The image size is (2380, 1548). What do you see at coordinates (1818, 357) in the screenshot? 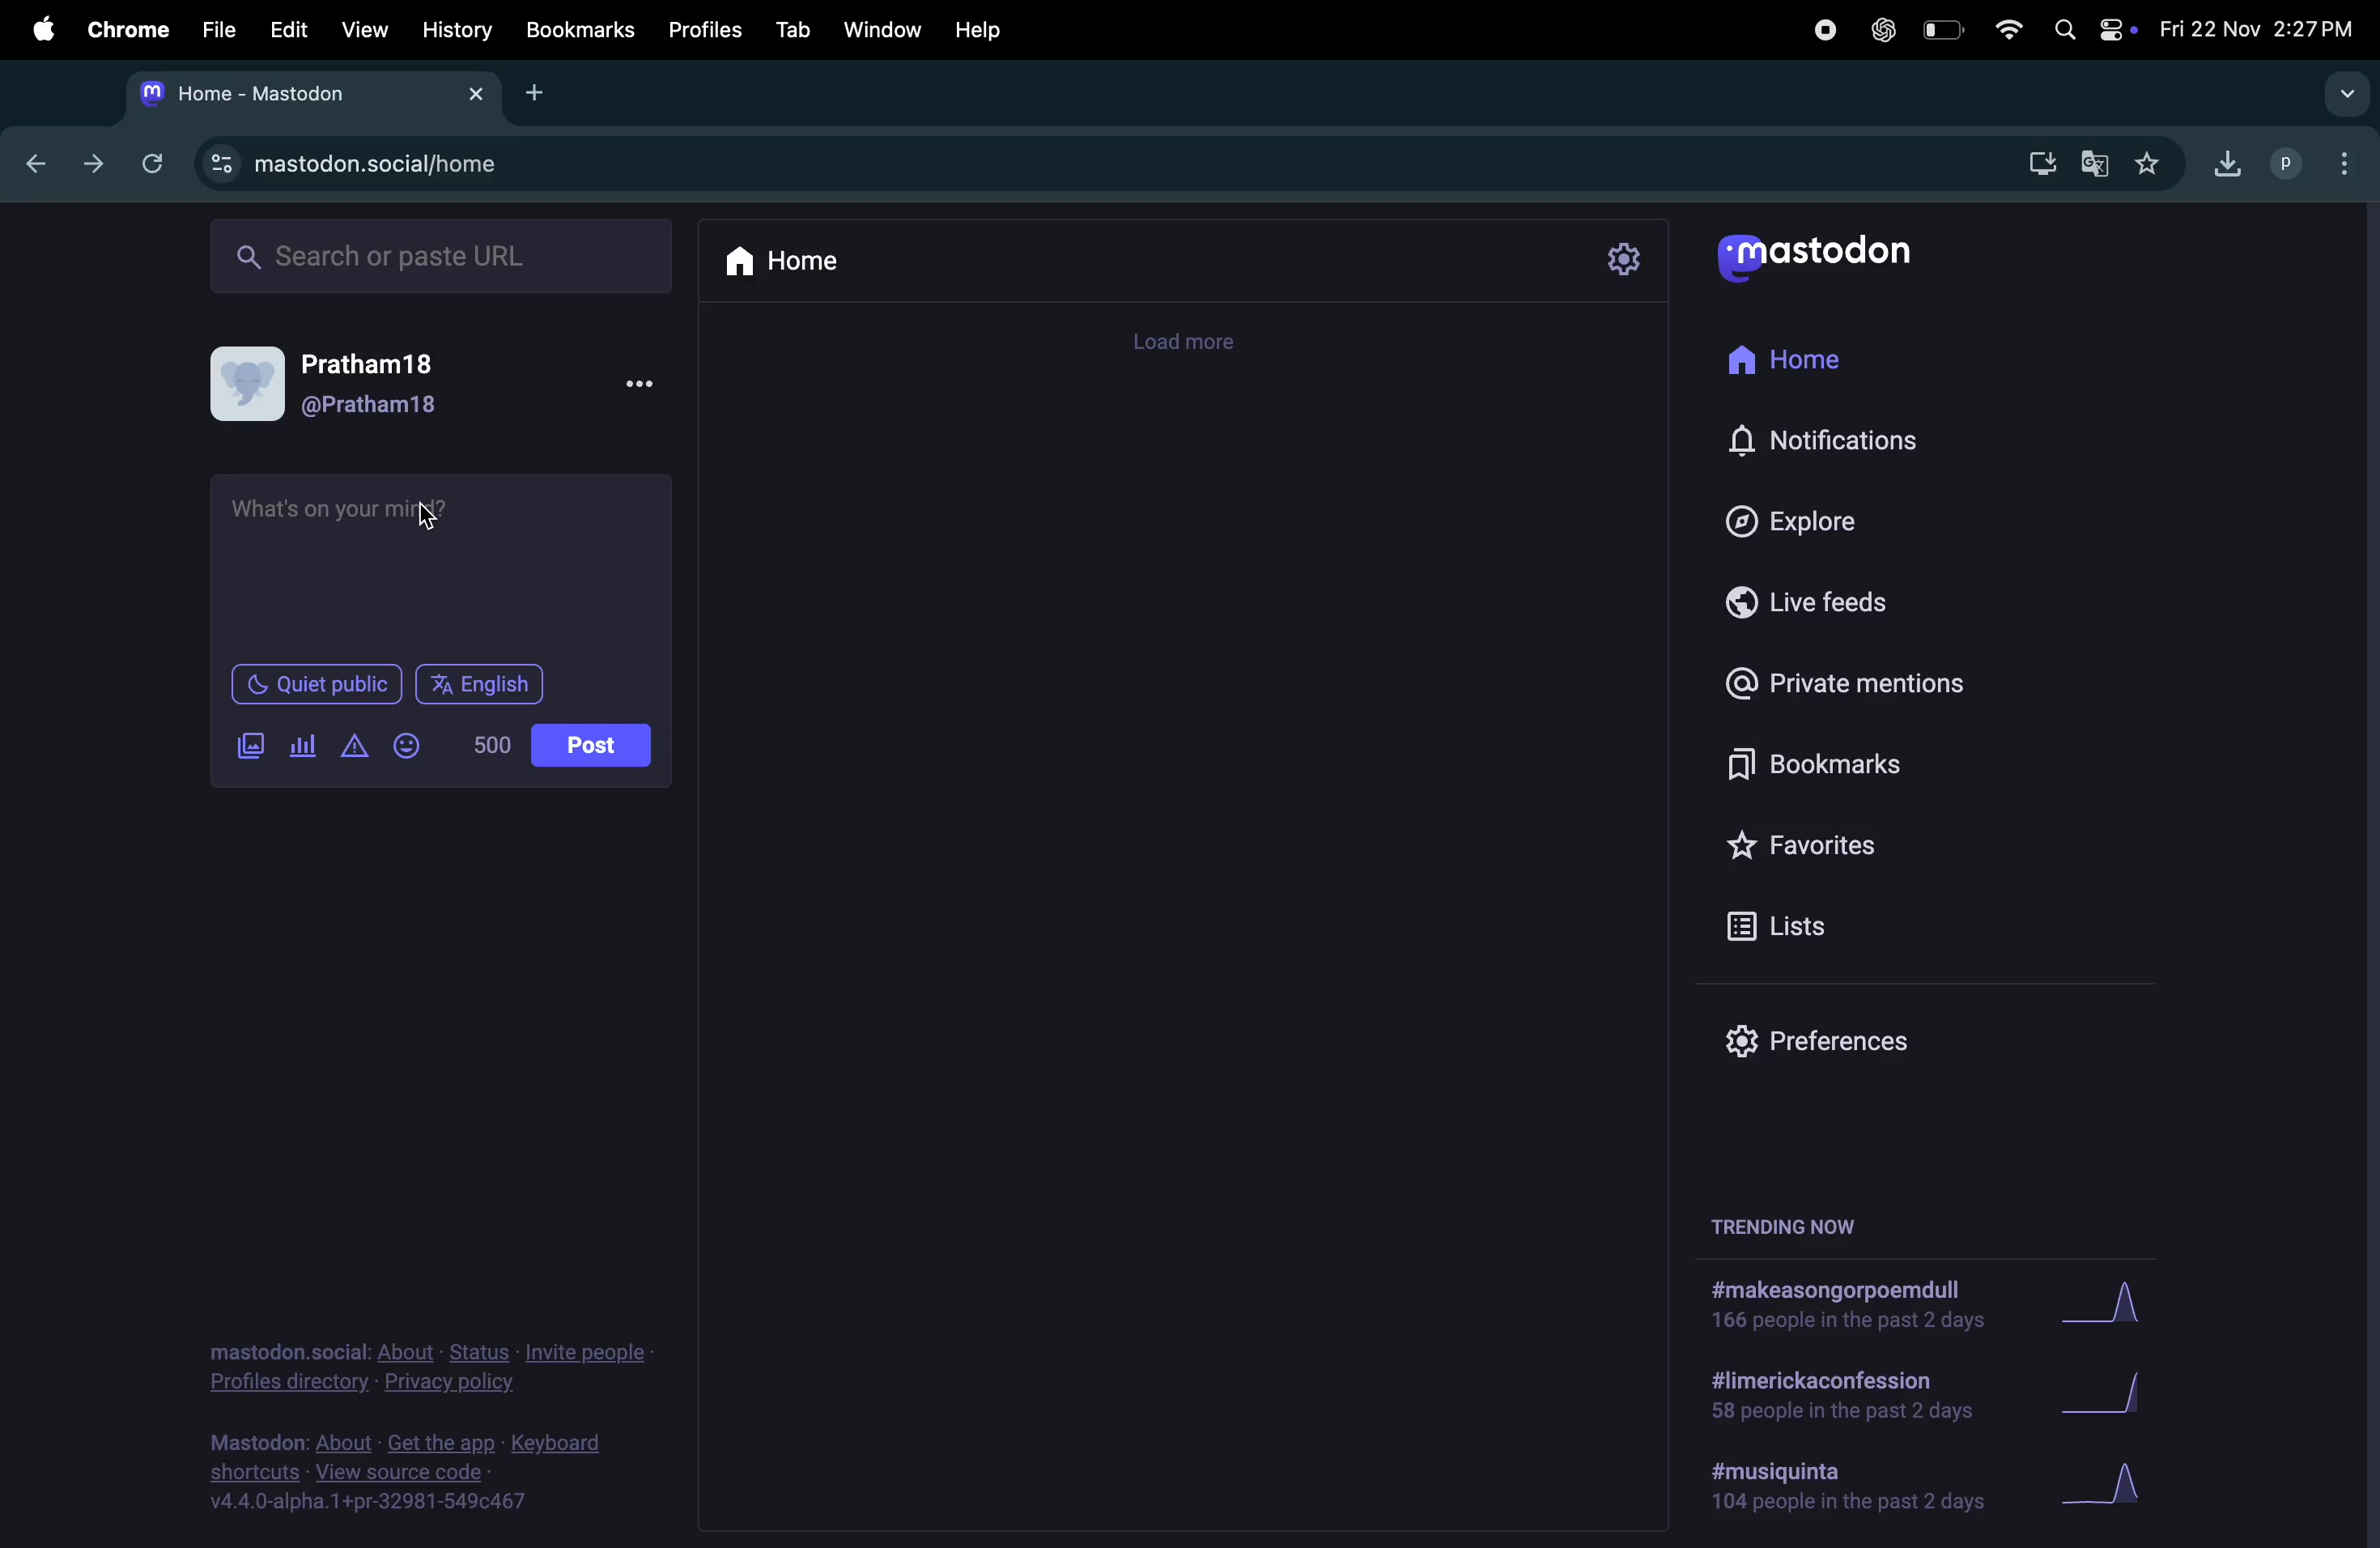
I see `home` at bounding box center [1818, 357].